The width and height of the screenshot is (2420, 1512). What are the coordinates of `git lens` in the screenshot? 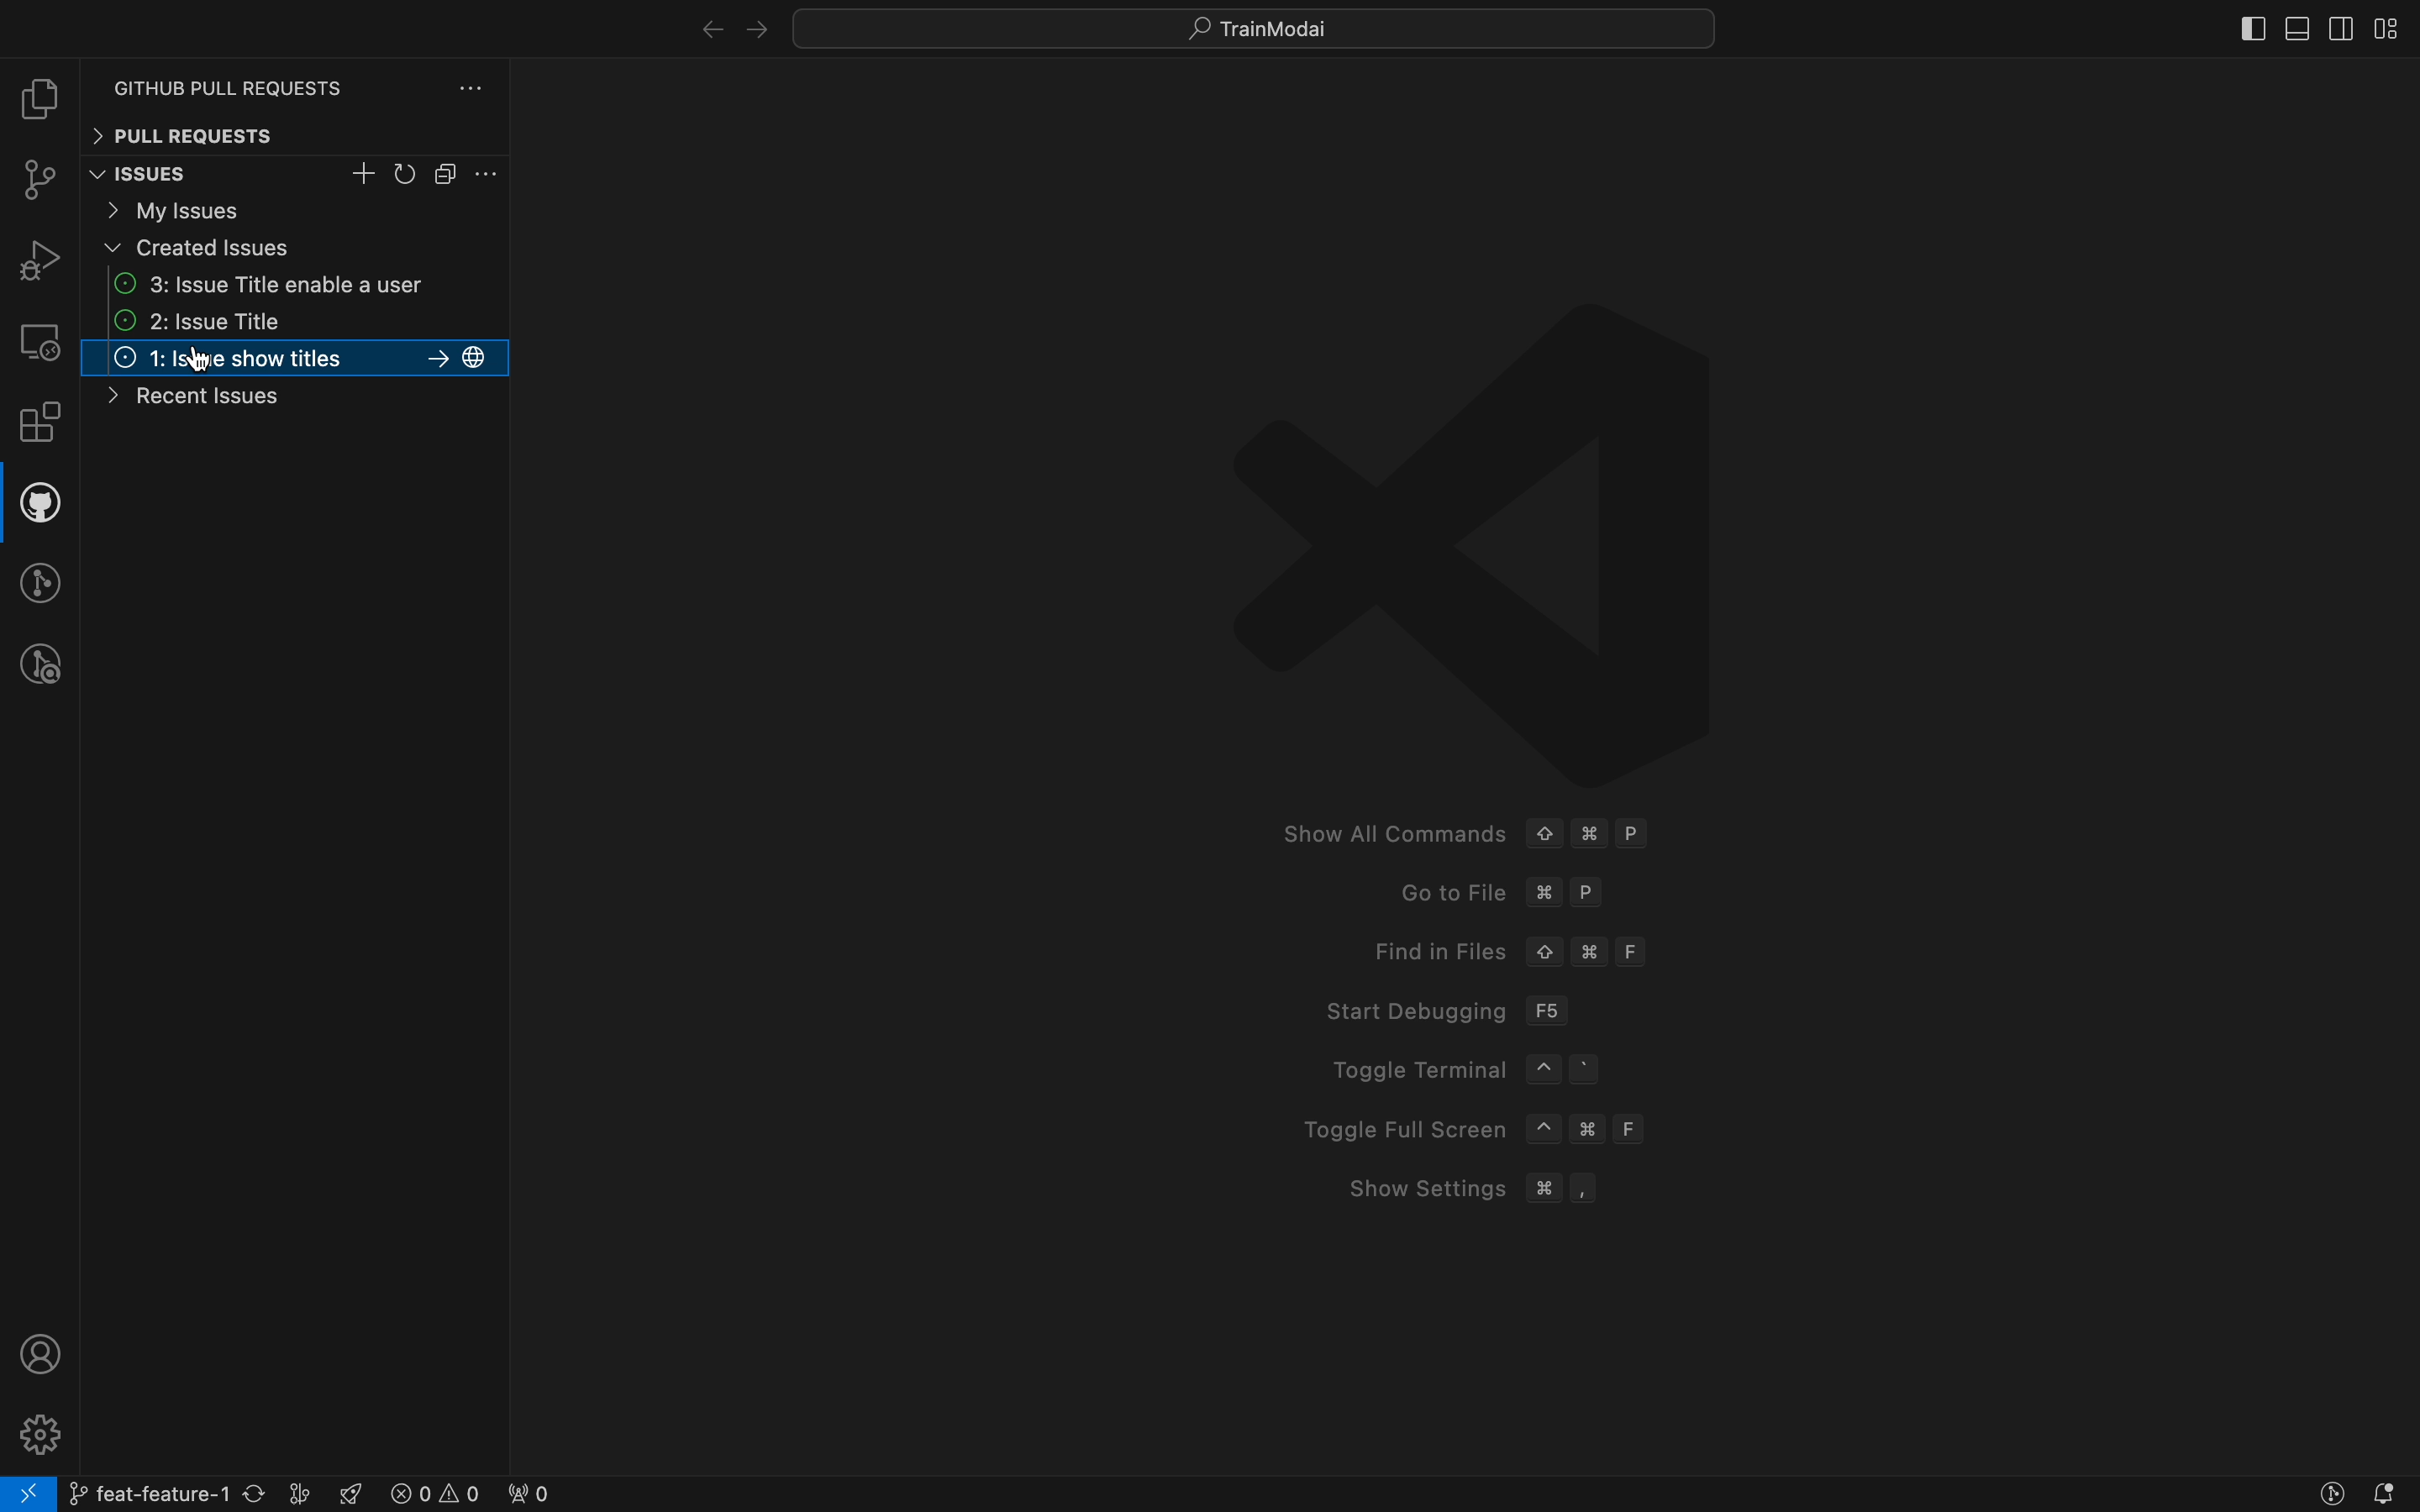 It's located at (2331, 1488).